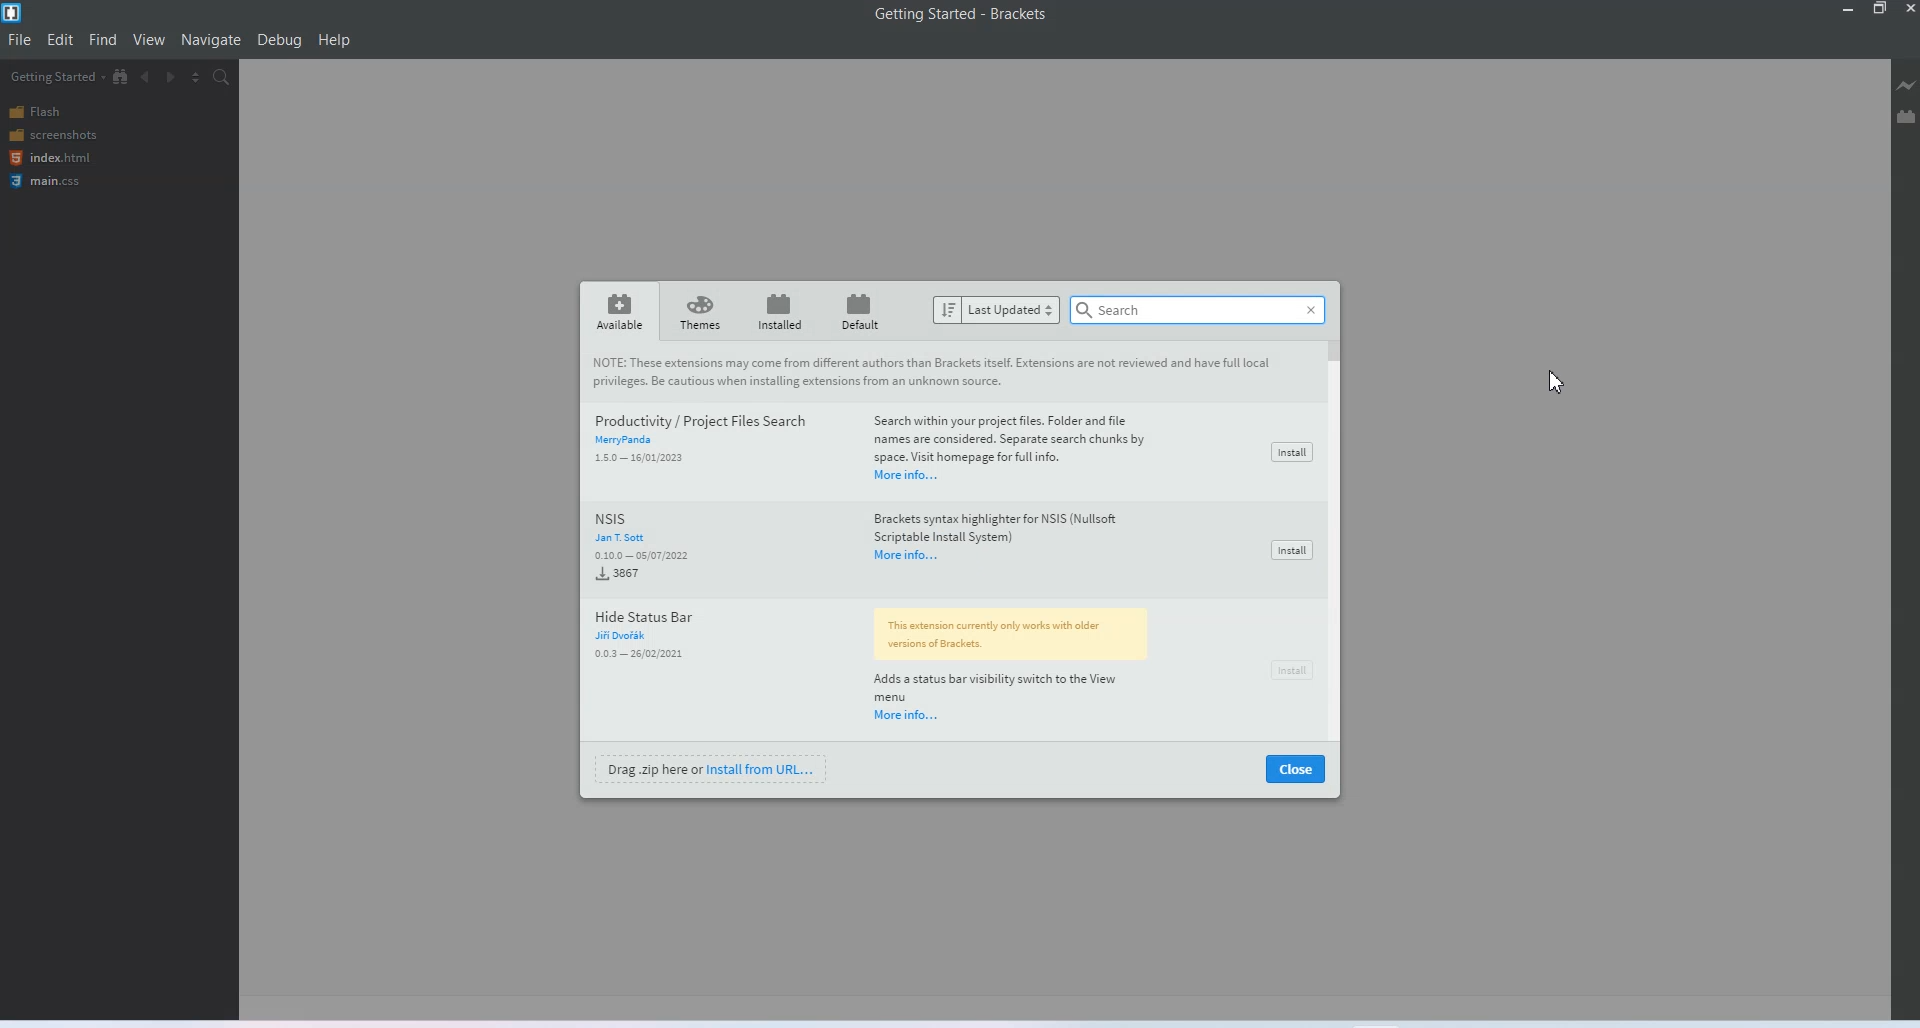 The width and height of the screenshot is (1920, 1028). Describe the element at coordinates (1015, 438) in the screenshot. I see `Search within your project files. Folder and filenames are considered. Separate search chunks by space. Visit homepage for full info.` at that location.